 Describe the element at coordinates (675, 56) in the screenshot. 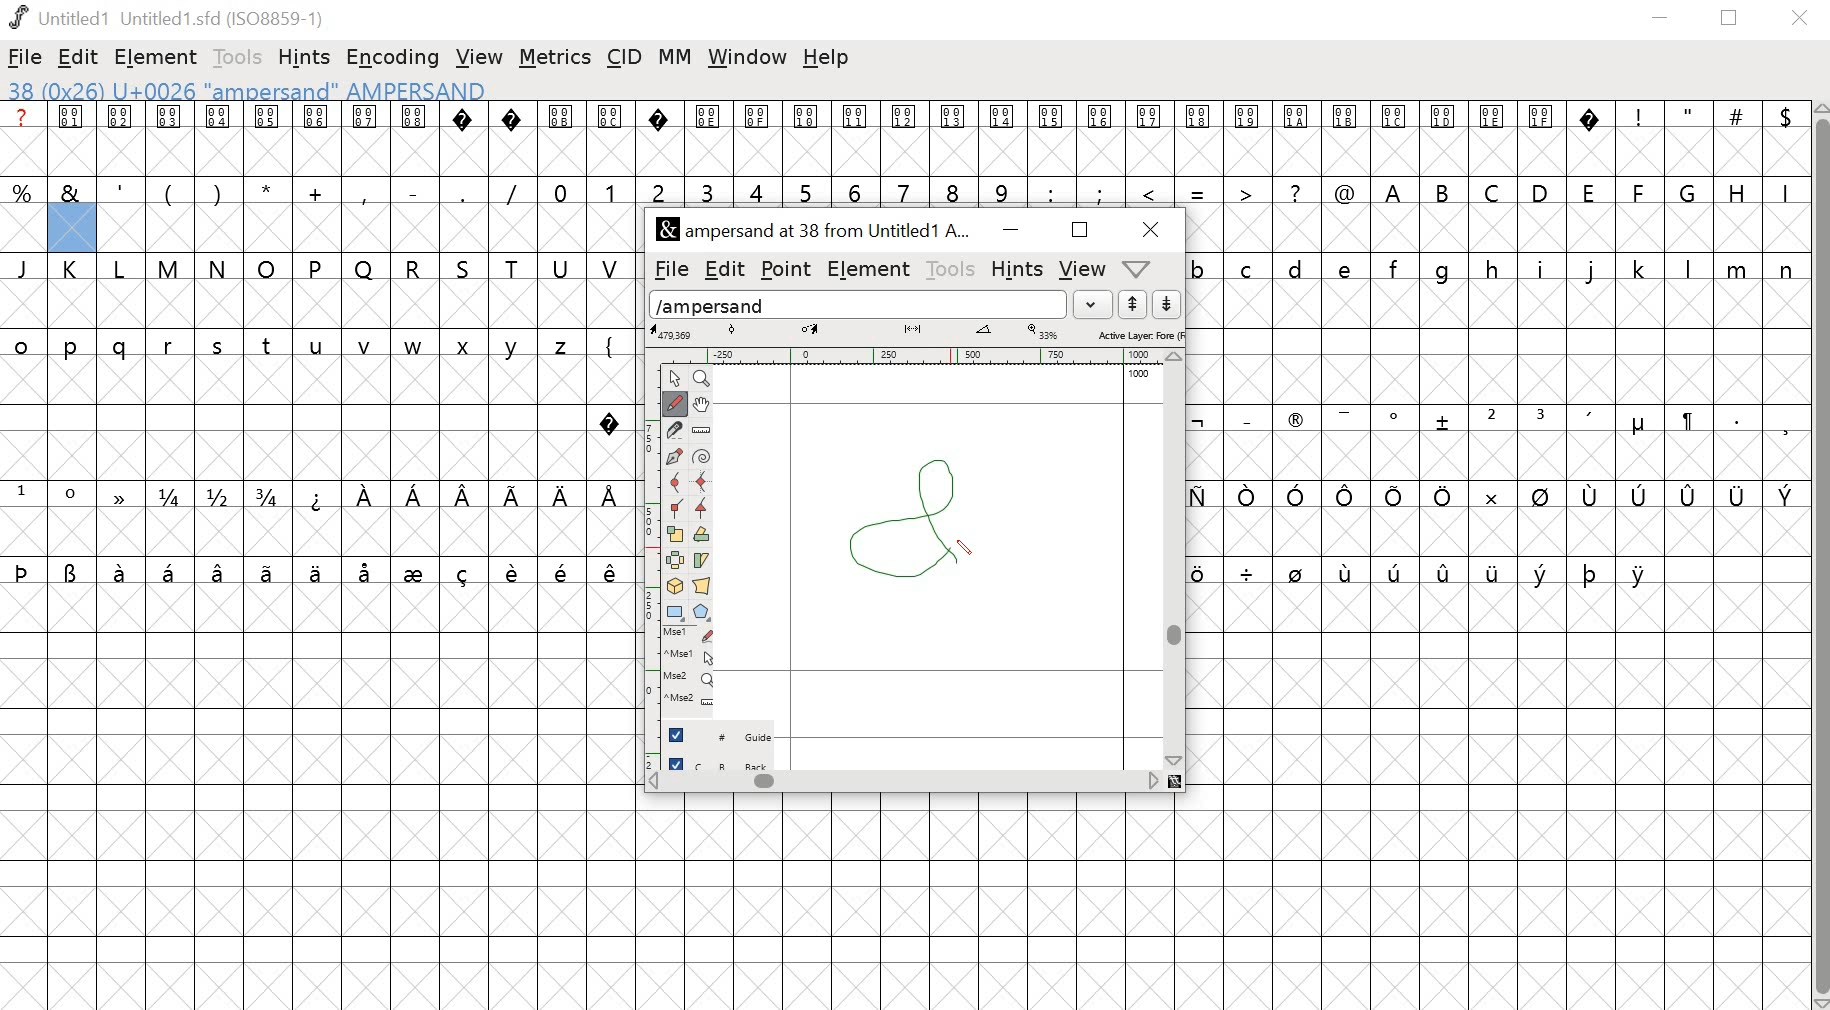

I see `mm` at that location.